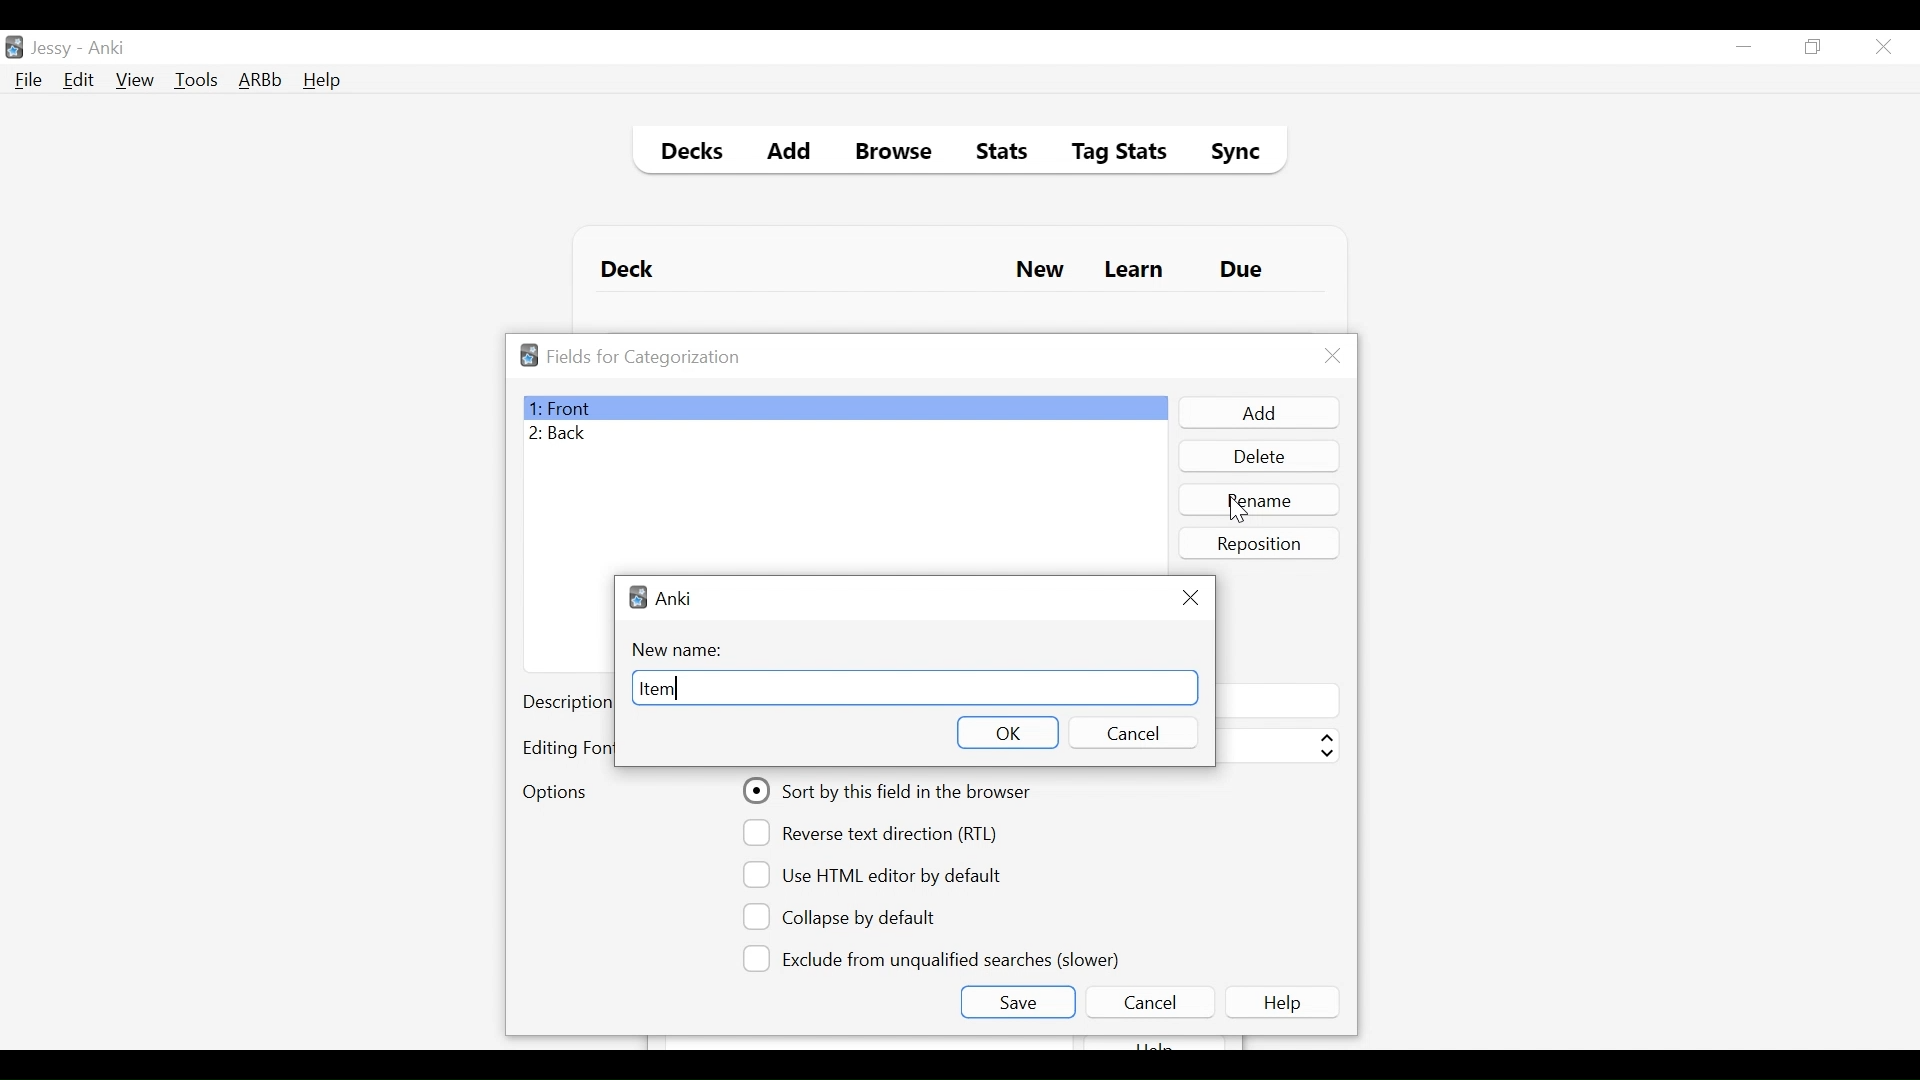 This screenshot has height=1080, width=1920. I want to click on Description, so click(567, 704).